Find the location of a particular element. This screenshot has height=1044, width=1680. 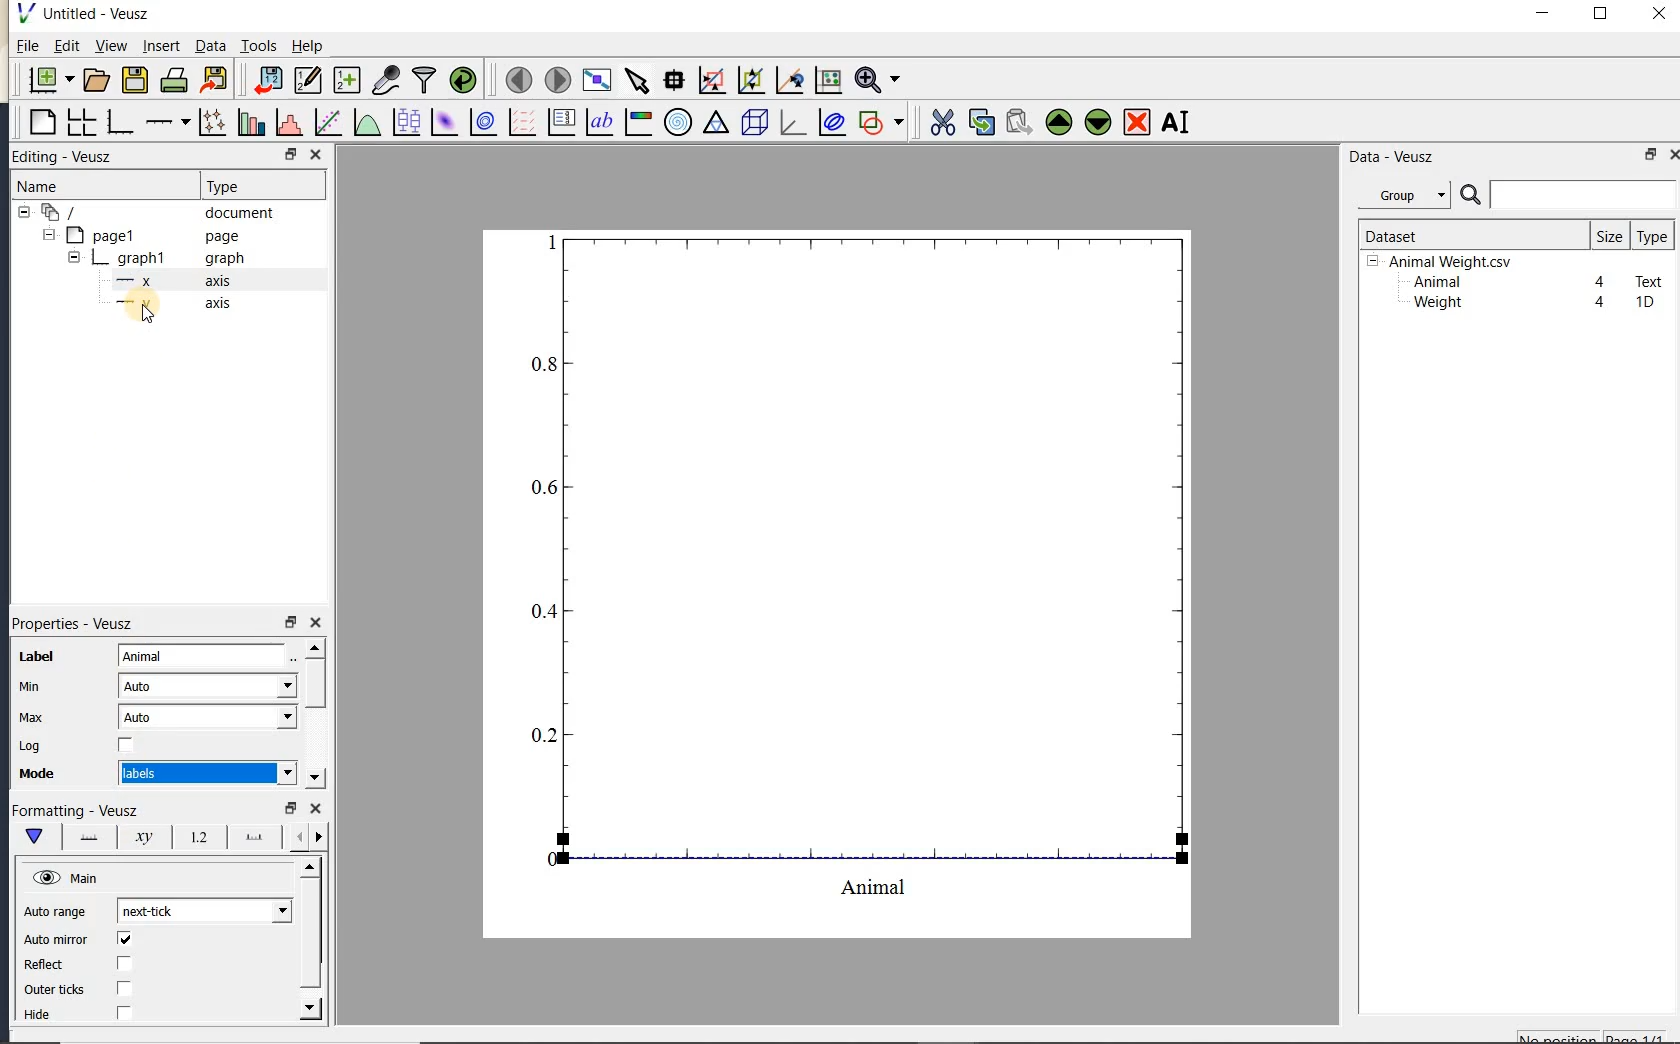

File is located at coordinates (28, 46).